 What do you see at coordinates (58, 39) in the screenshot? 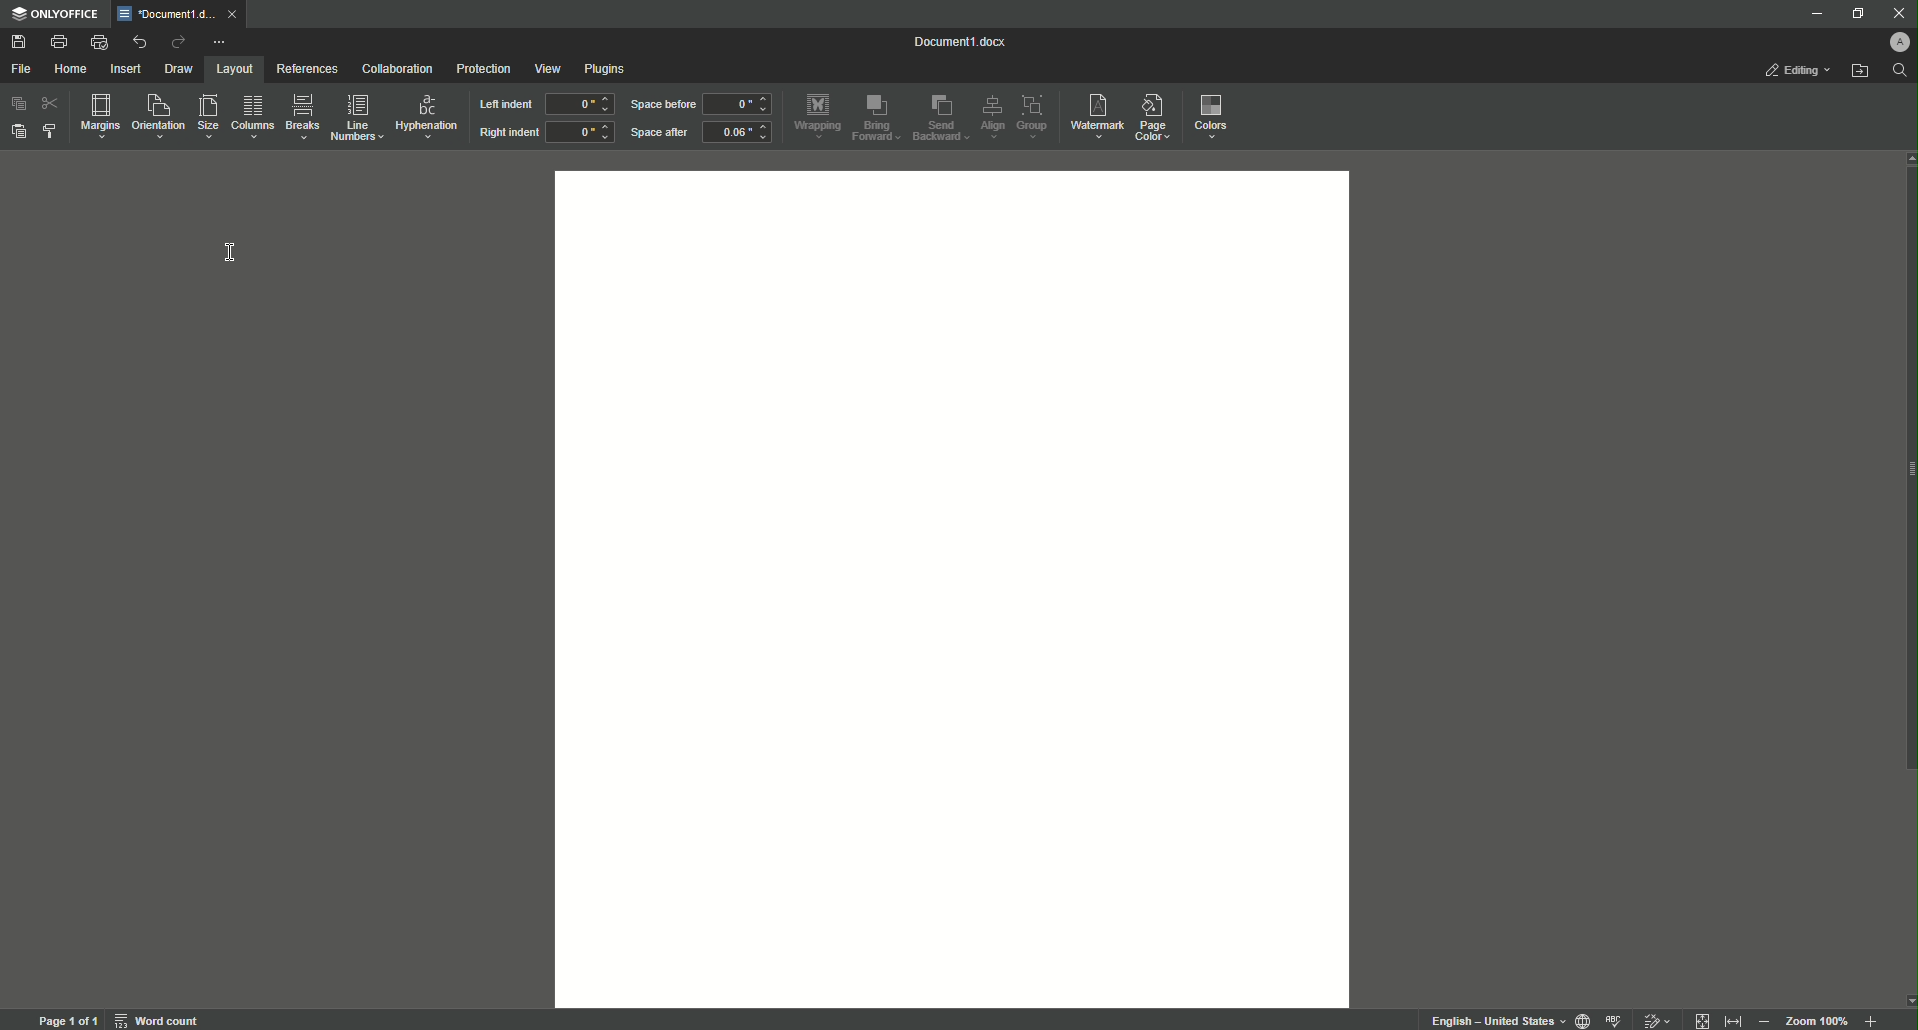
I see `Print` at bounding box center [58, 39].